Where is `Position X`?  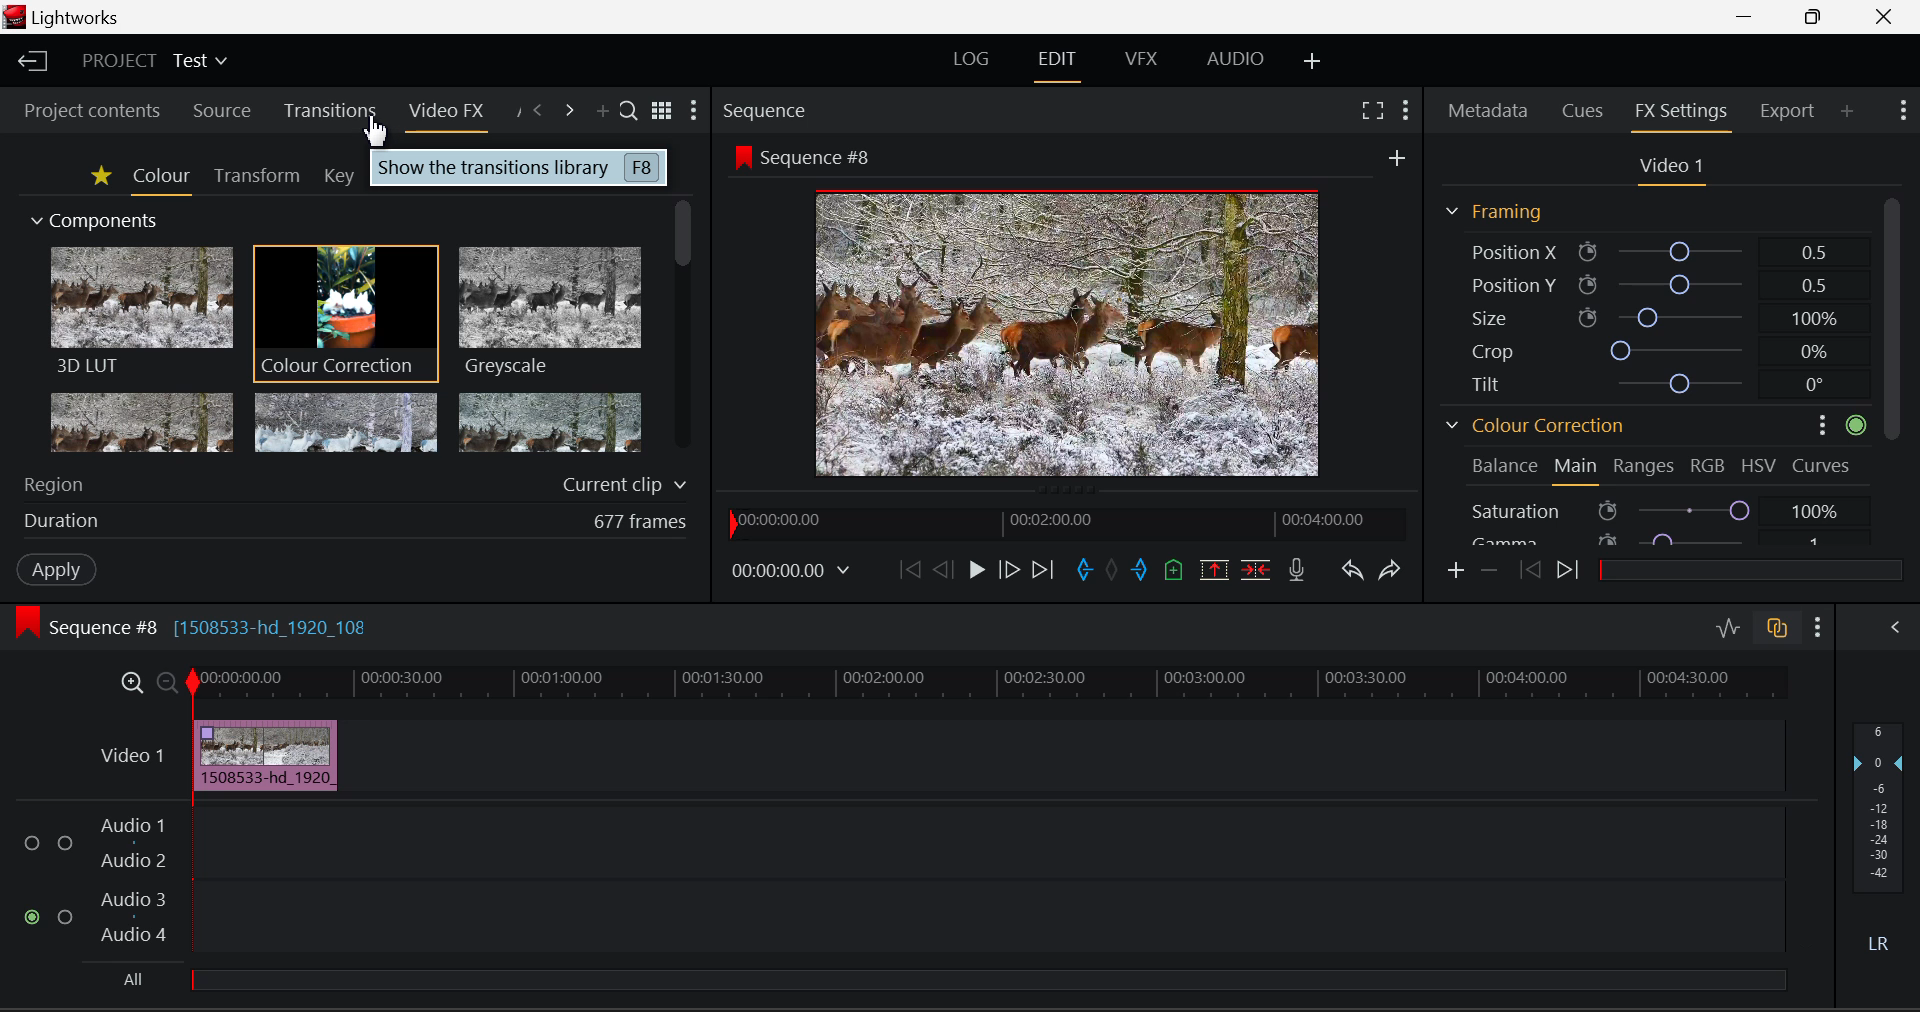
Position X is located at coordinates (1649, 252).